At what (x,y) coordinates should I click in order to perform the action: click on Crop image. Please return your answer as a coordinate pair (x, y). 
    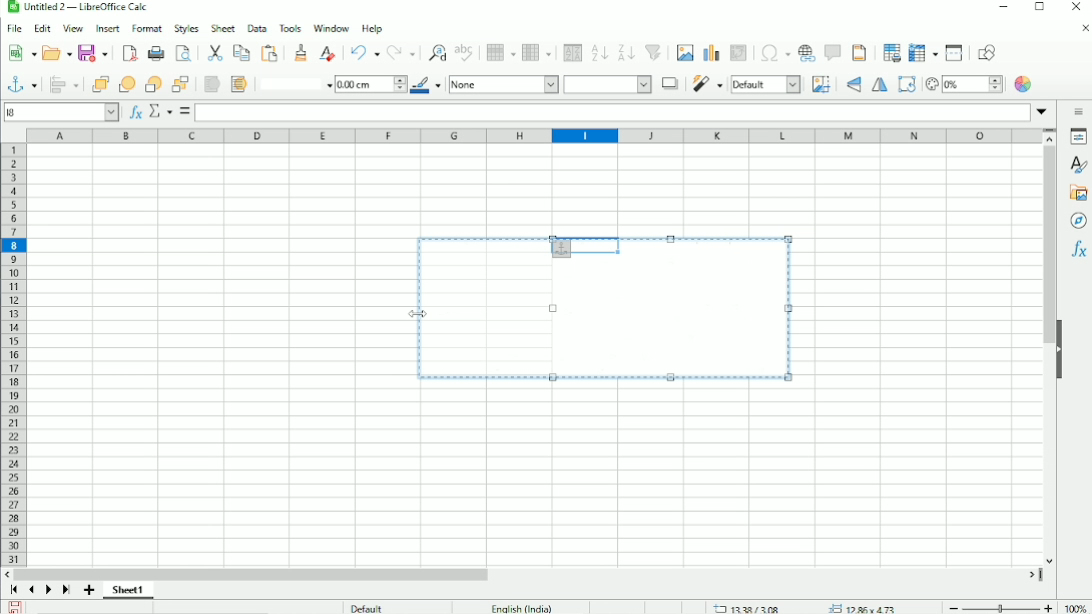
    Looking at the image, I should click on (821, 84).